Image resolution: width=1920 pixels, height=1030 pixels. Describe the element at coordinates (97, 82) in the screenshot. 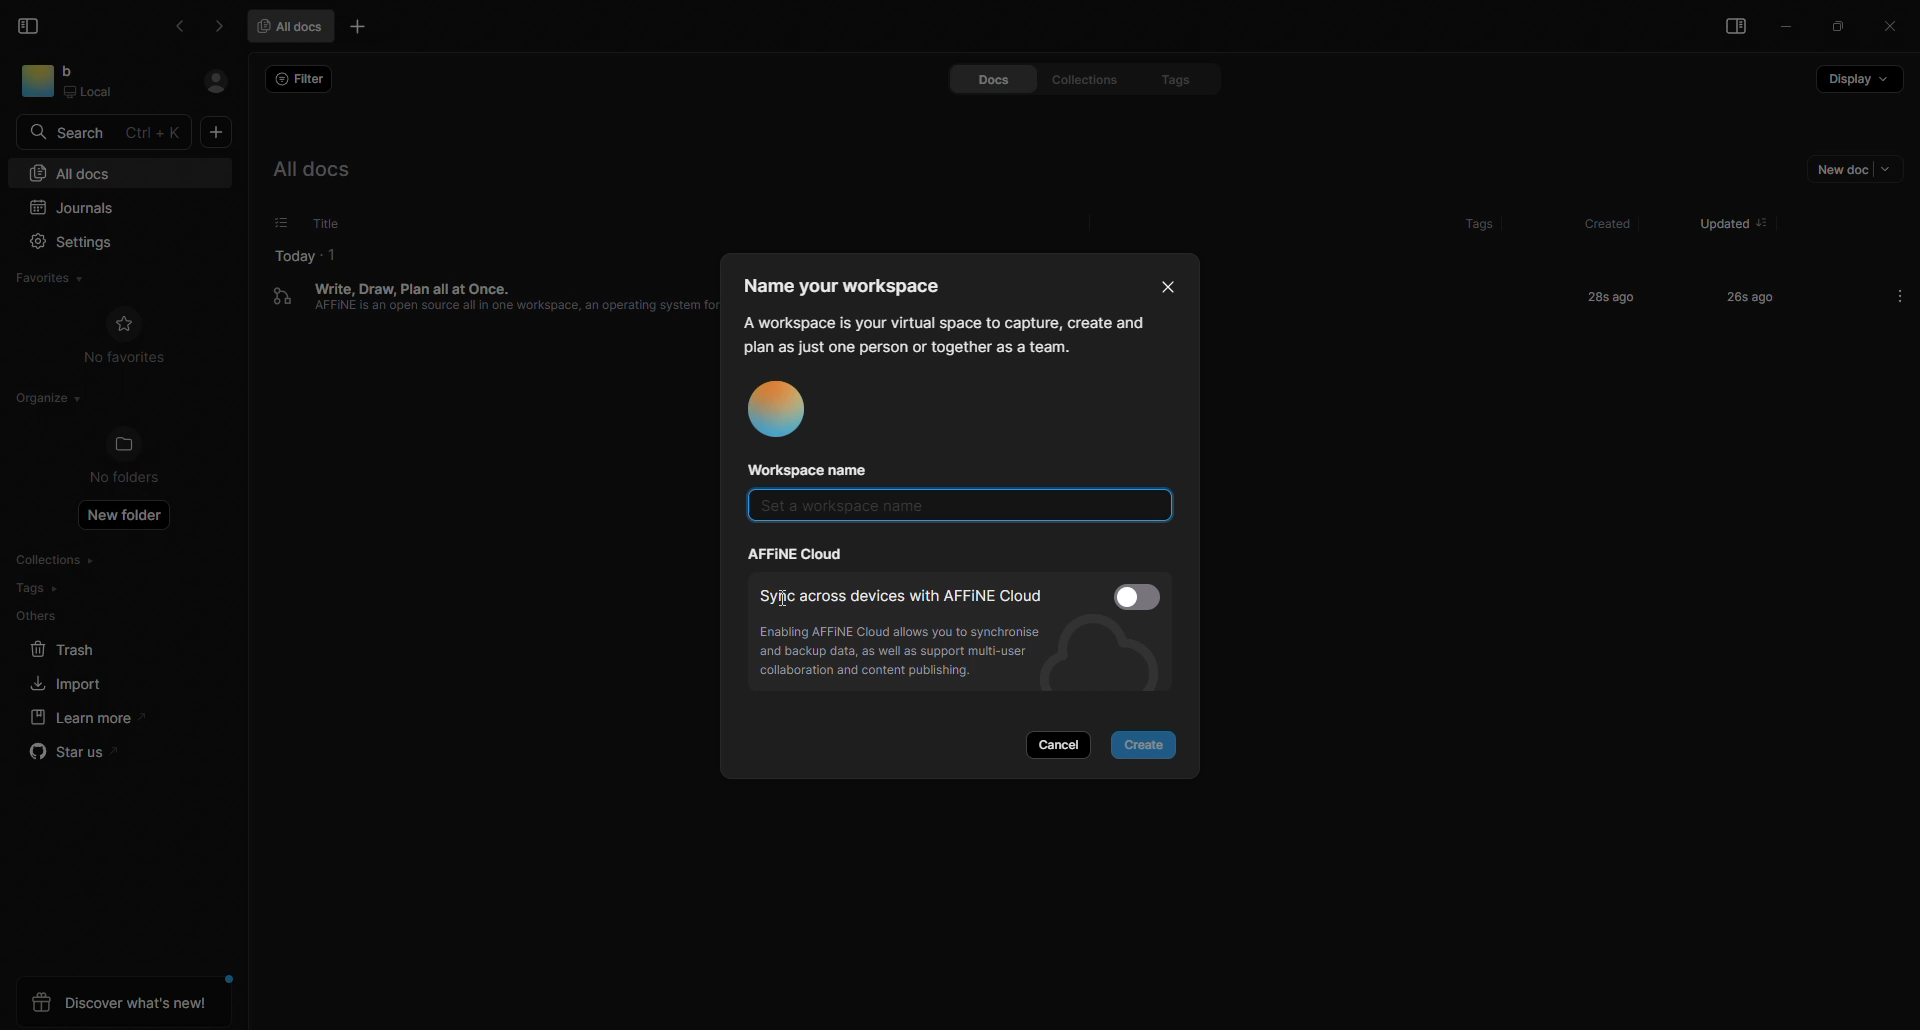

I see `local workspace` at that location.